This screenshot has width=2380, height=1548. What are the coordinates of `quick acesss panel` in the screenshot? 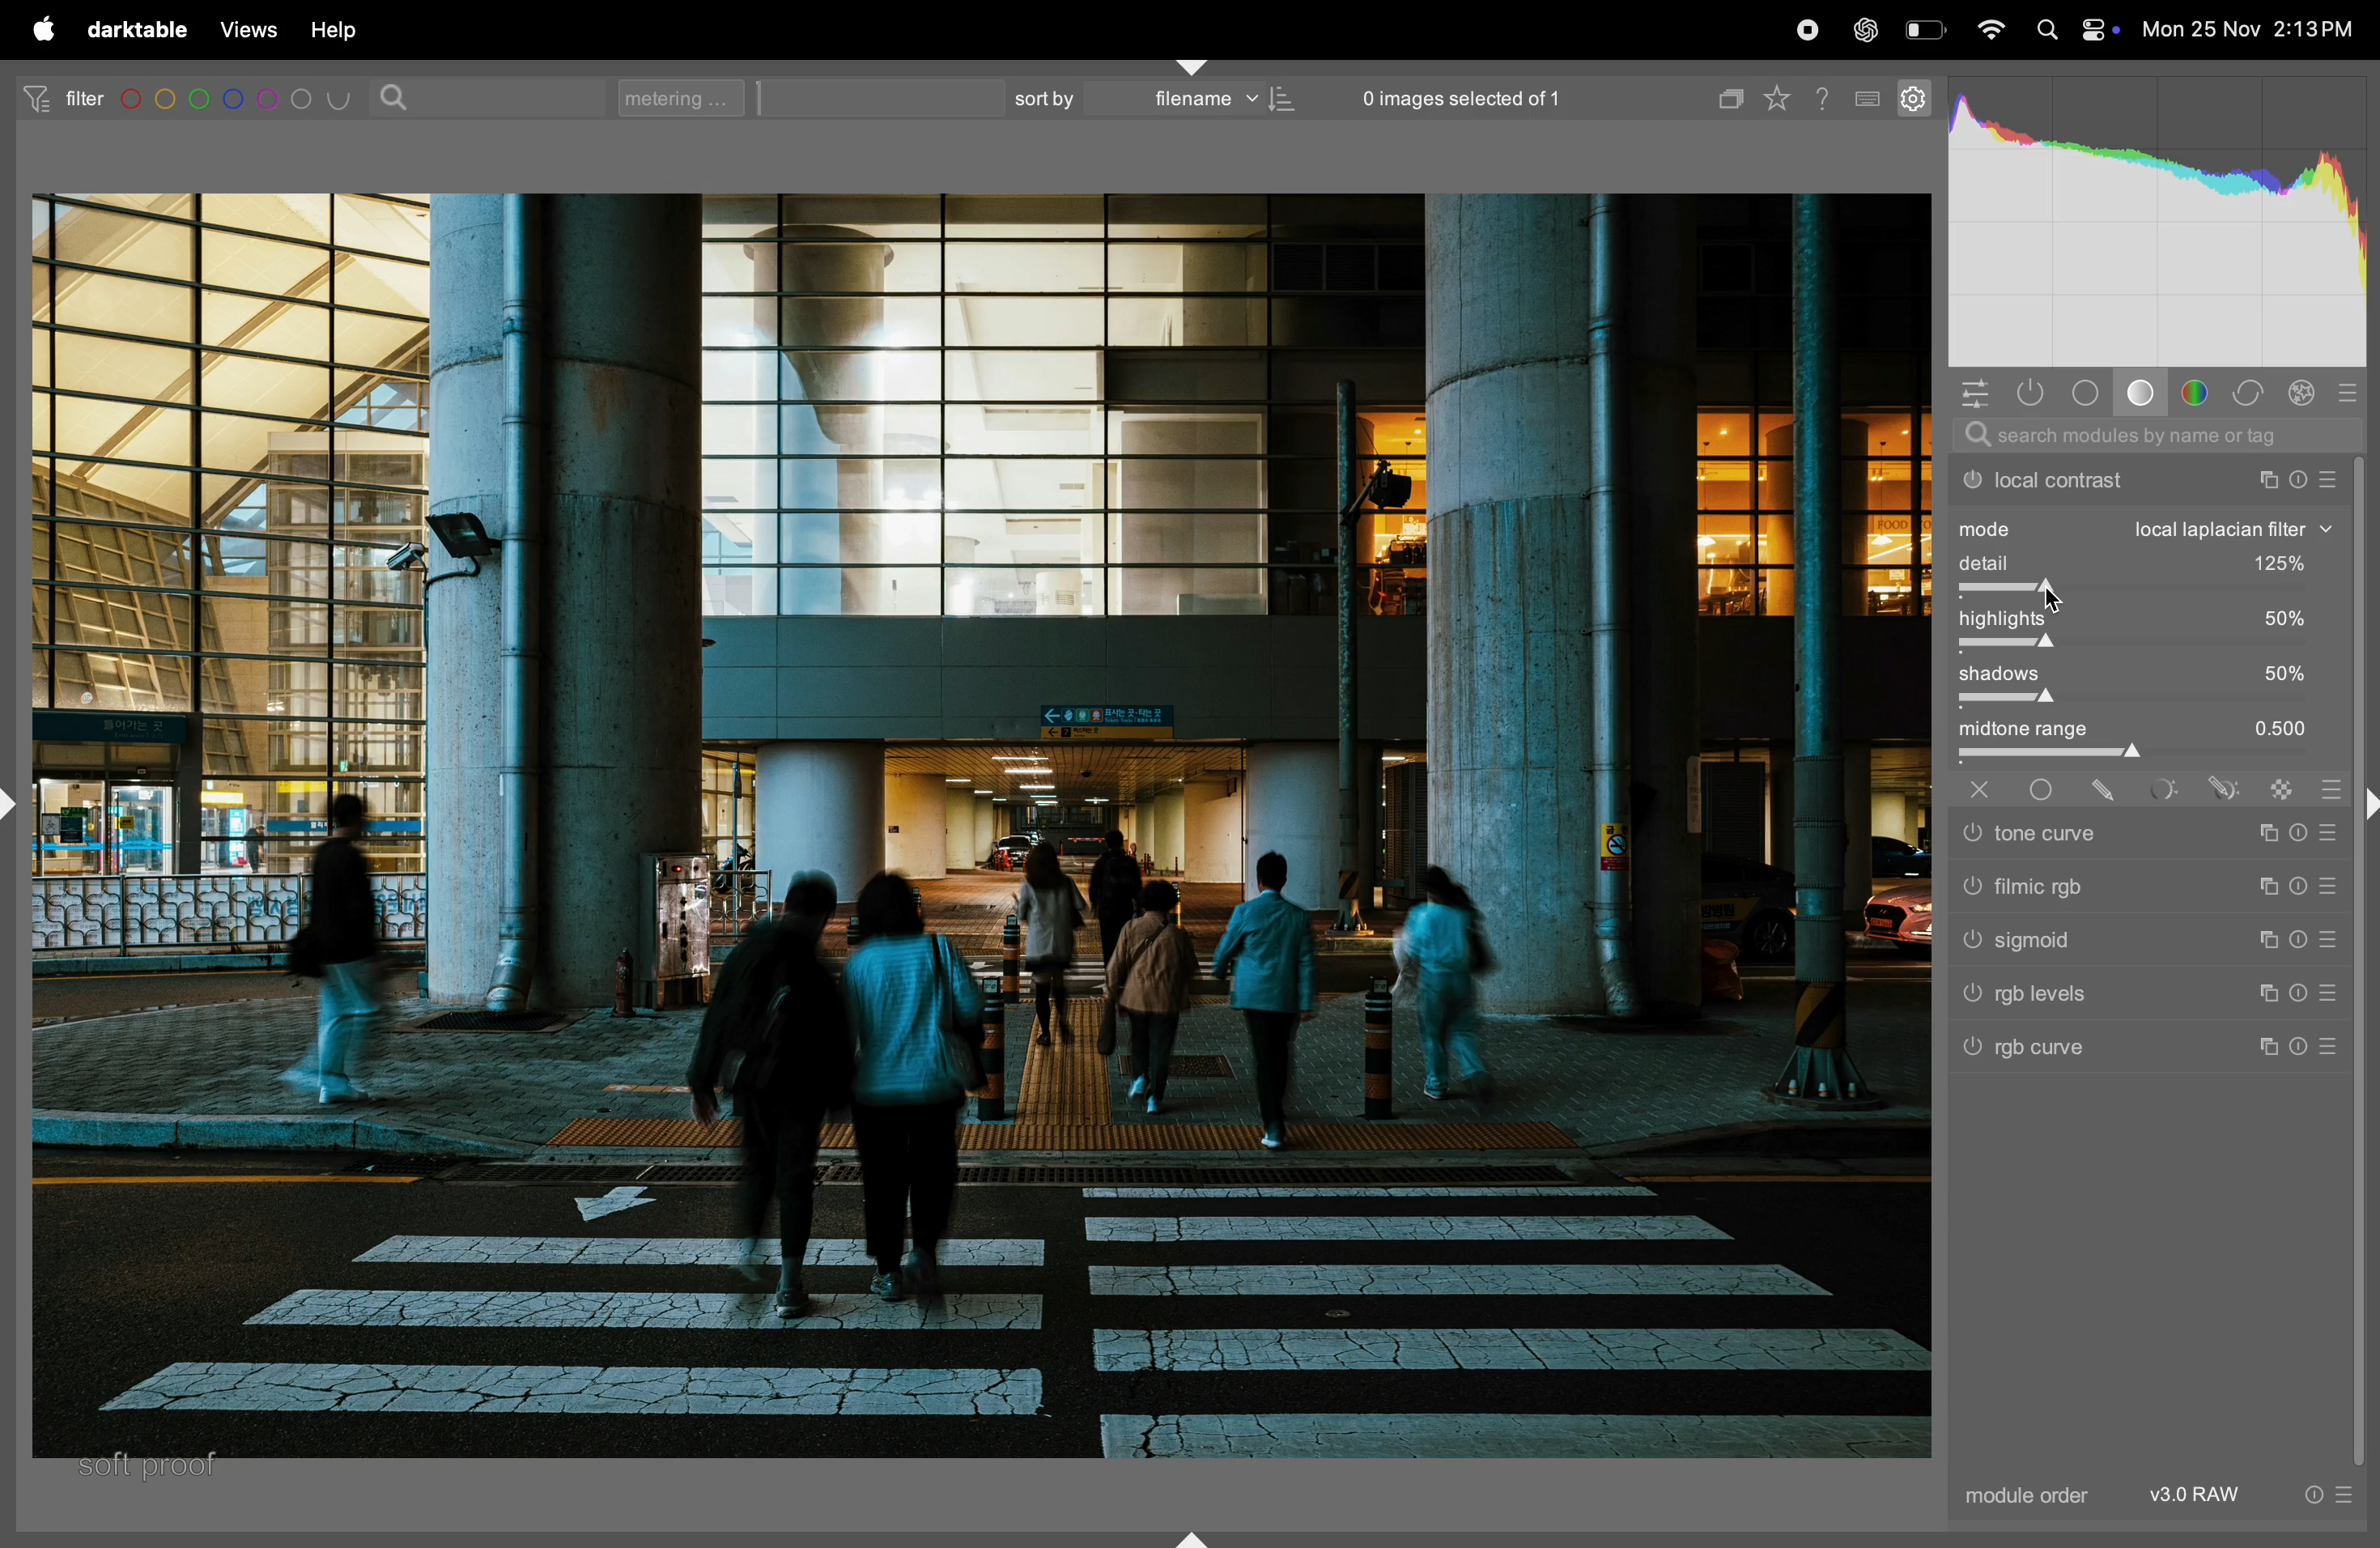 It's located at (1974, 393).